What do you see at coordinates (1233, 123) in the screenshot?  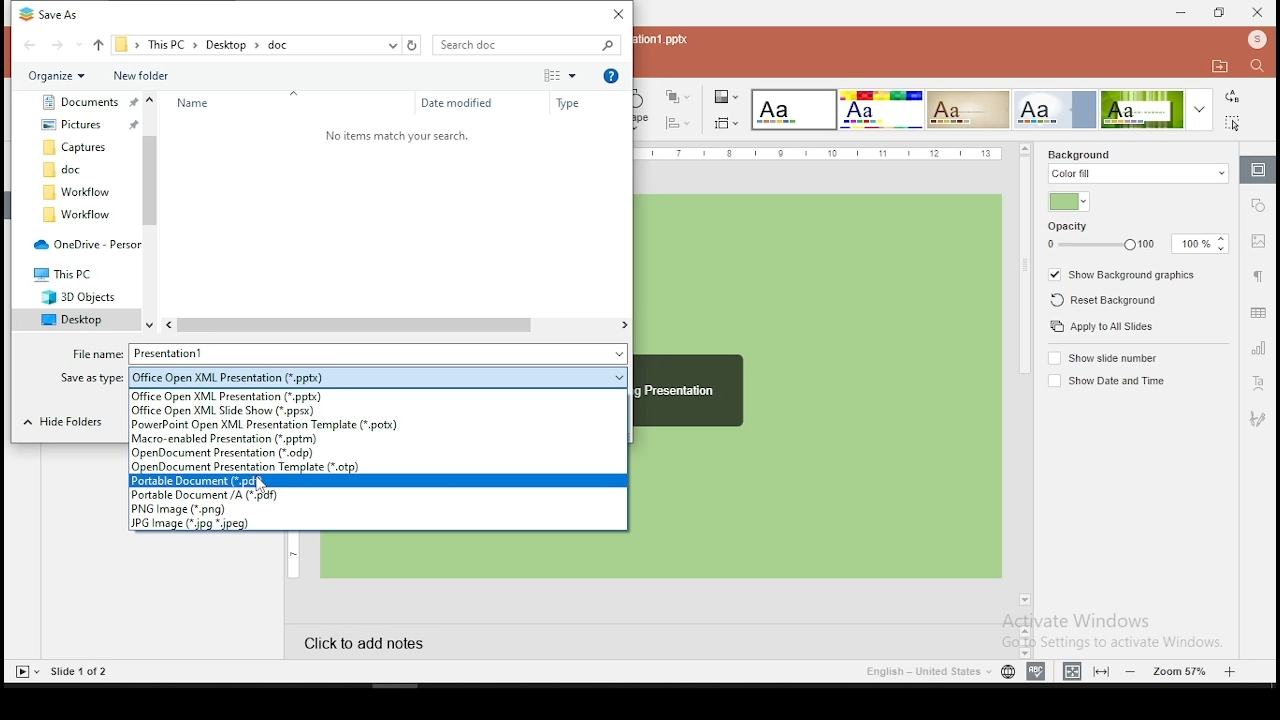 I see `select all` at bounding box center [1233, 123].